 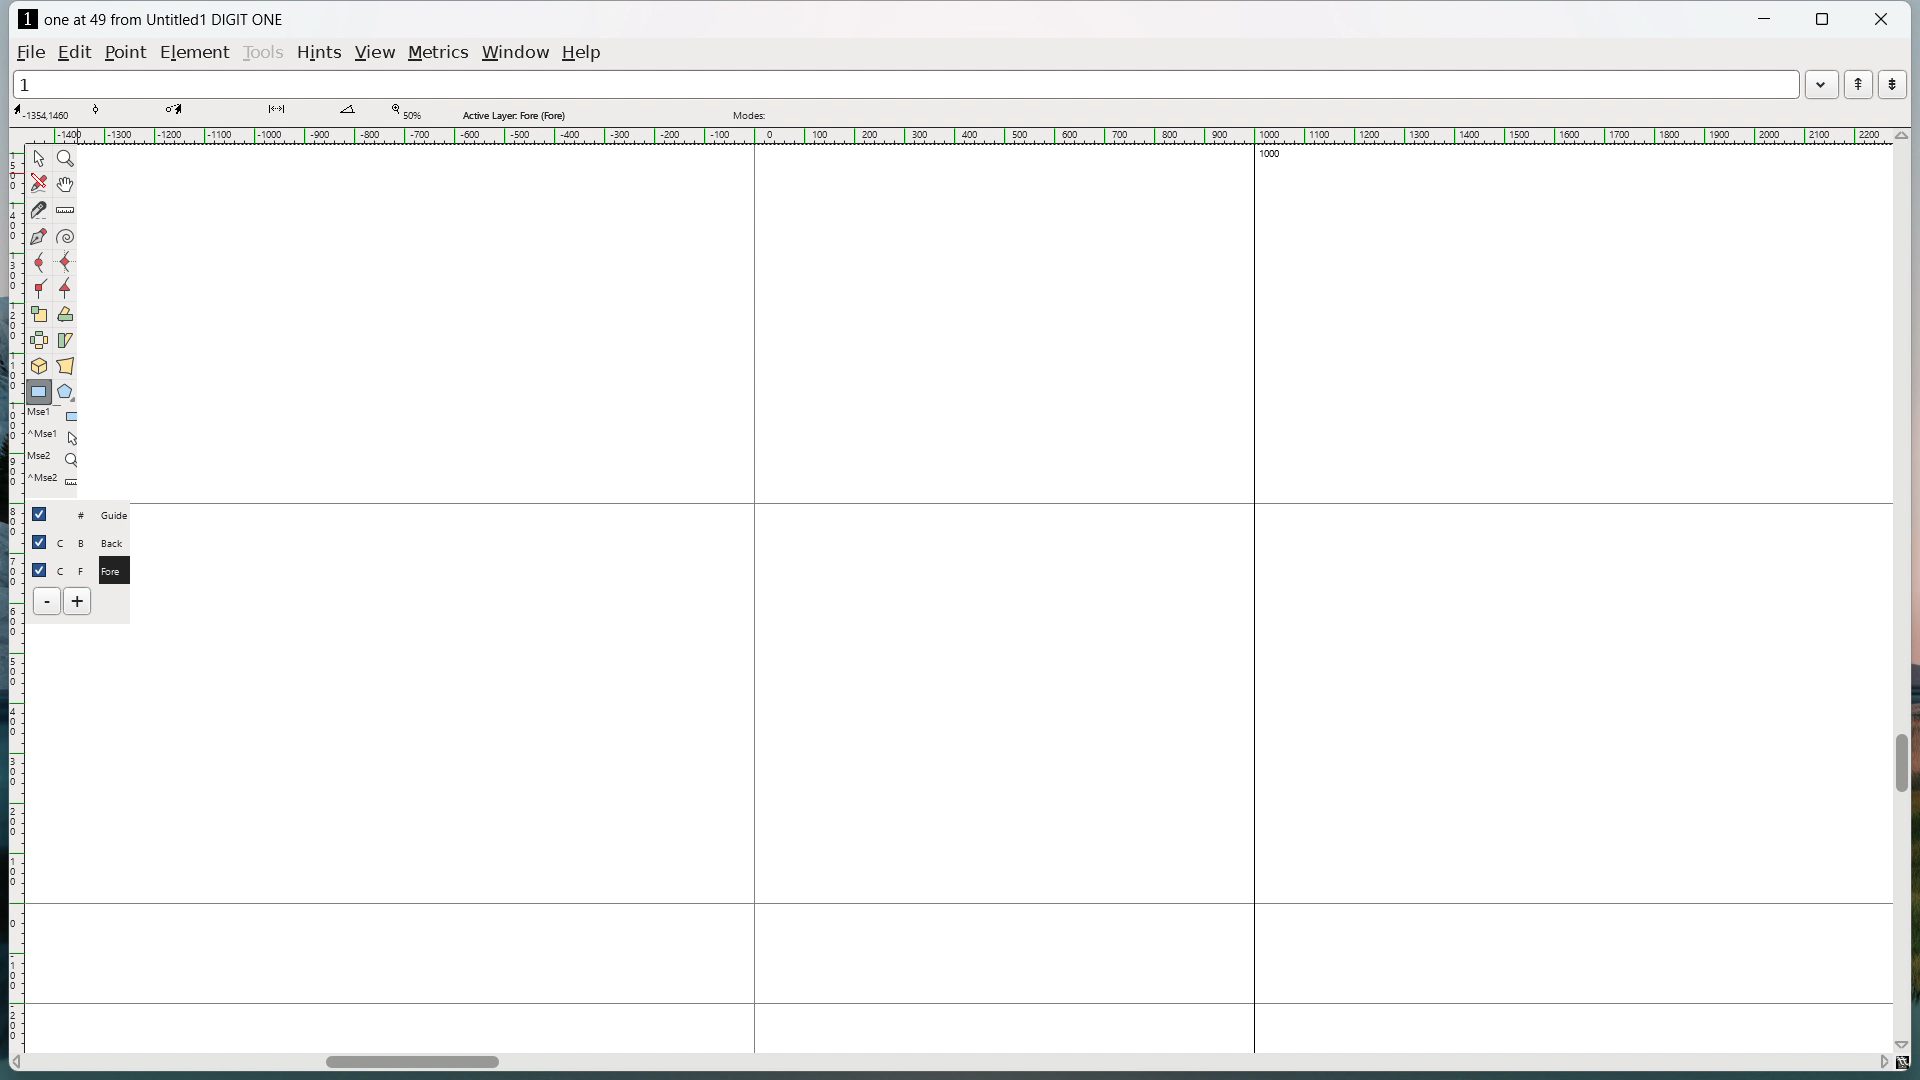 What do you see at coordinates (1822, 83) in the screenshot?
I see `word list` at bounding box center [1822, 83].